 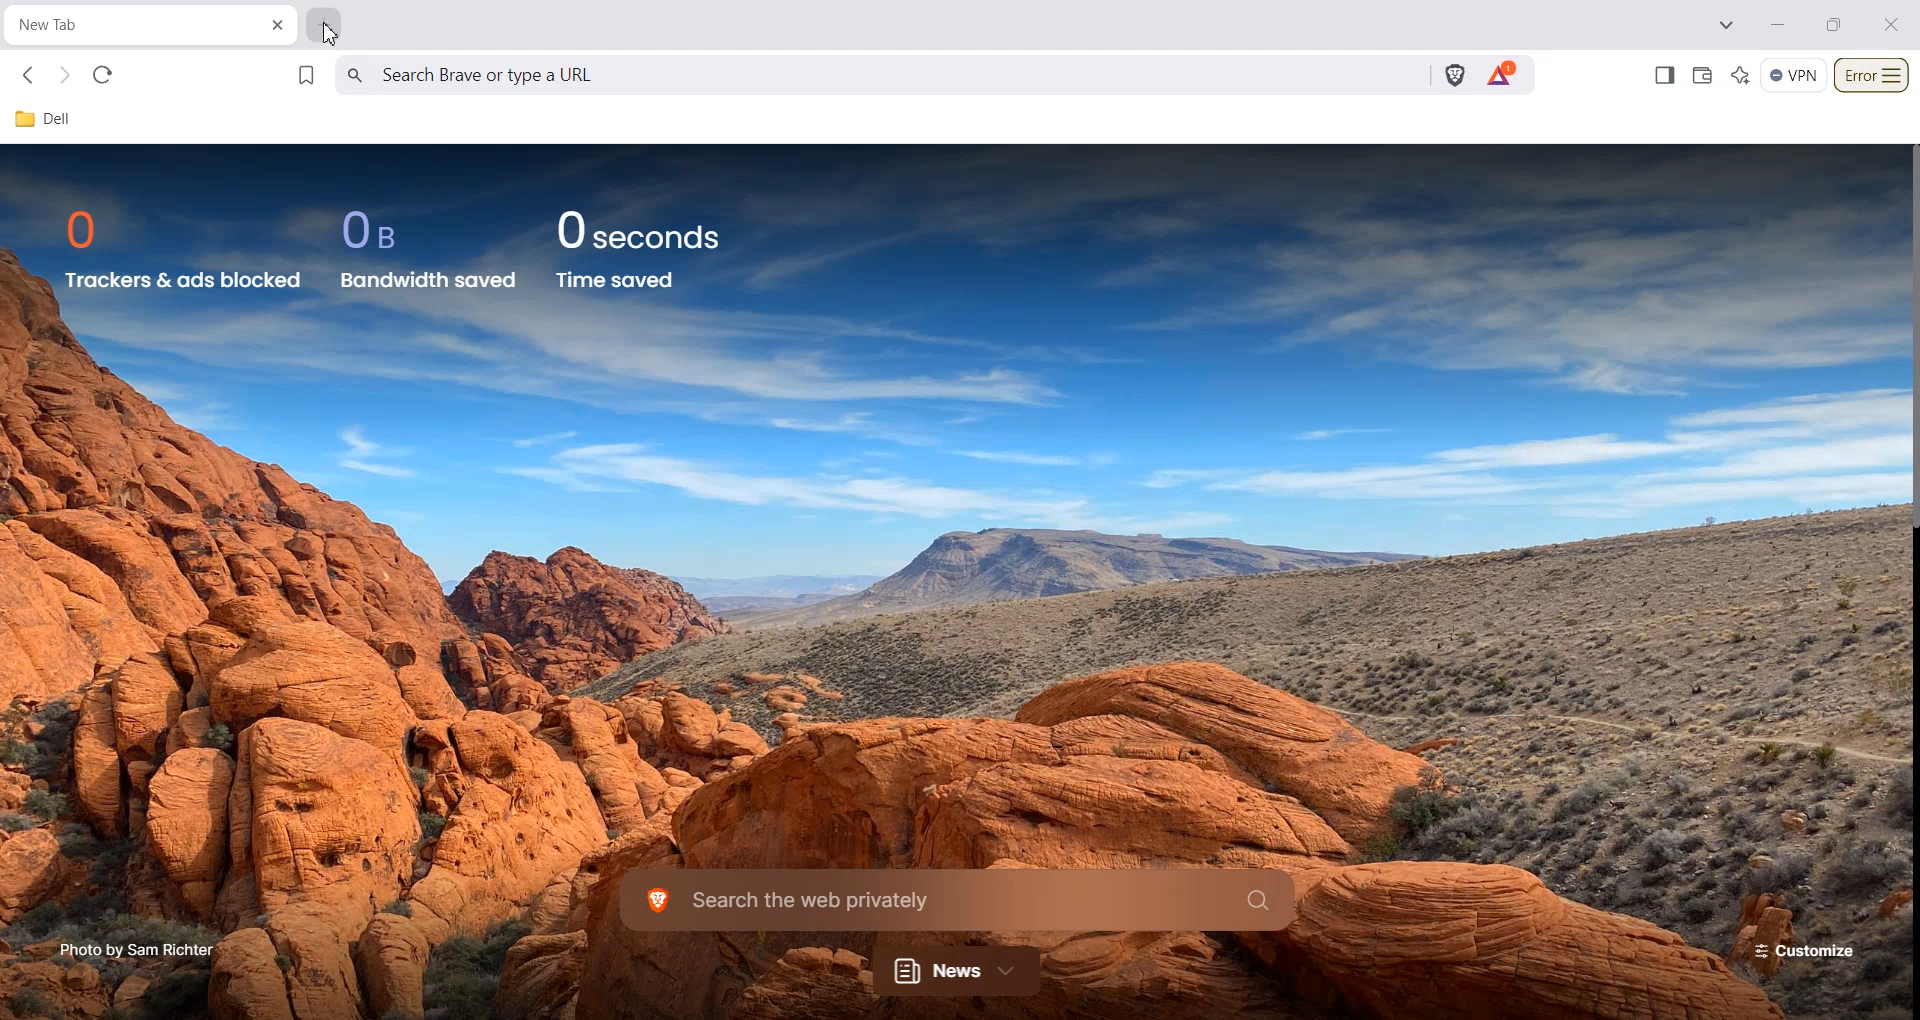 What do you see at coordinates (183, 280) in the screenshot?
I see `Trackers & ads blocked` at bounding box center [183, 280].